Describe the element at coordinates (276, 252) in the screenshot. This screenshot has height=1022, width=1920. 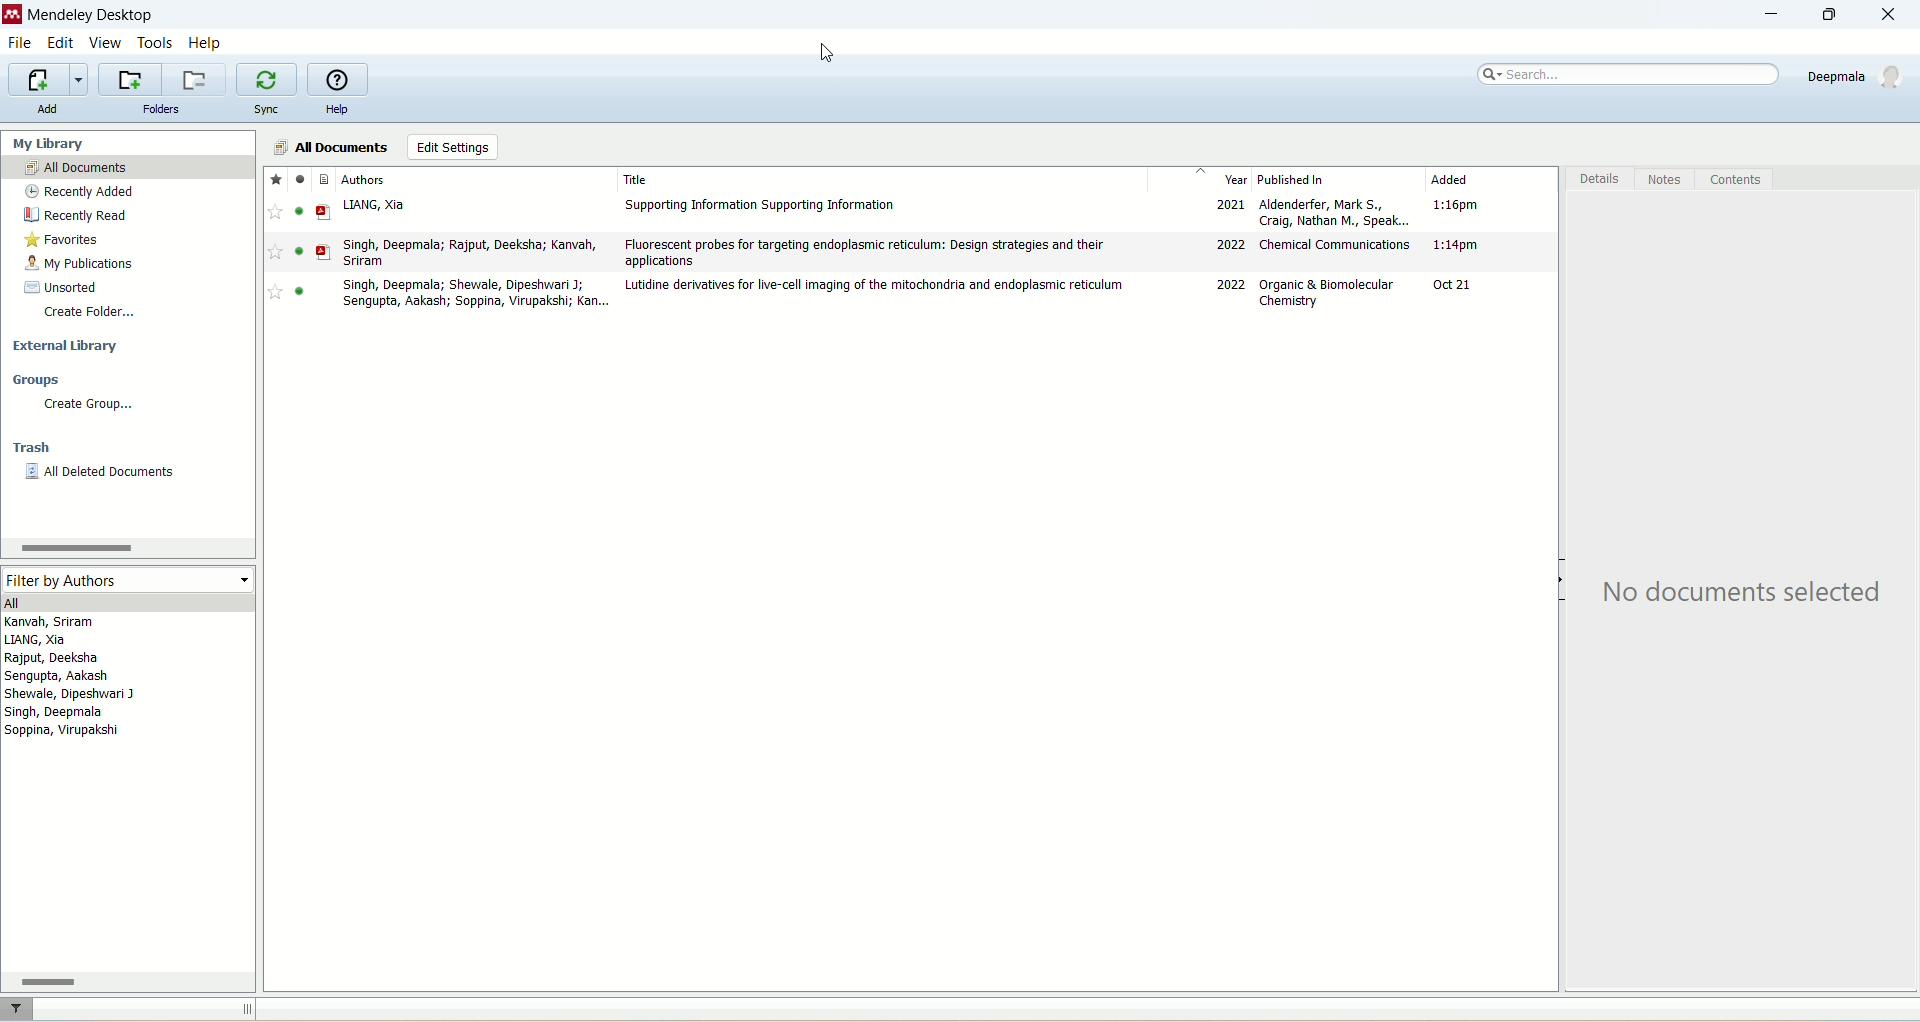
I see `Favourite` at that location.